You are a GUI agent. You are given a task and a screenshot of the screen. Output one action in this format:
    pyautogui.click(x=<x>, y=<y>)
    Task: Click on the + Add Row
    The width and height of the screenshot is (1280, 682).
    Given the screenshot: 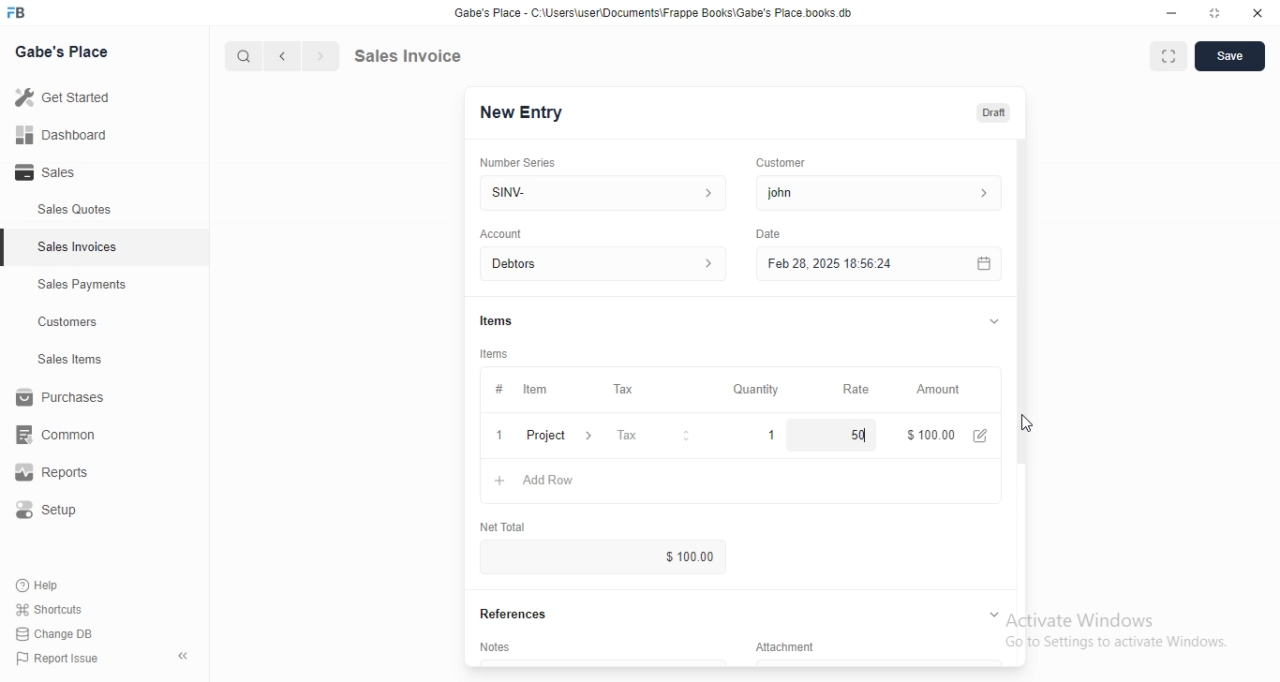 What is the action you would take?
    pyautogui.click(x=546, y=482)
    